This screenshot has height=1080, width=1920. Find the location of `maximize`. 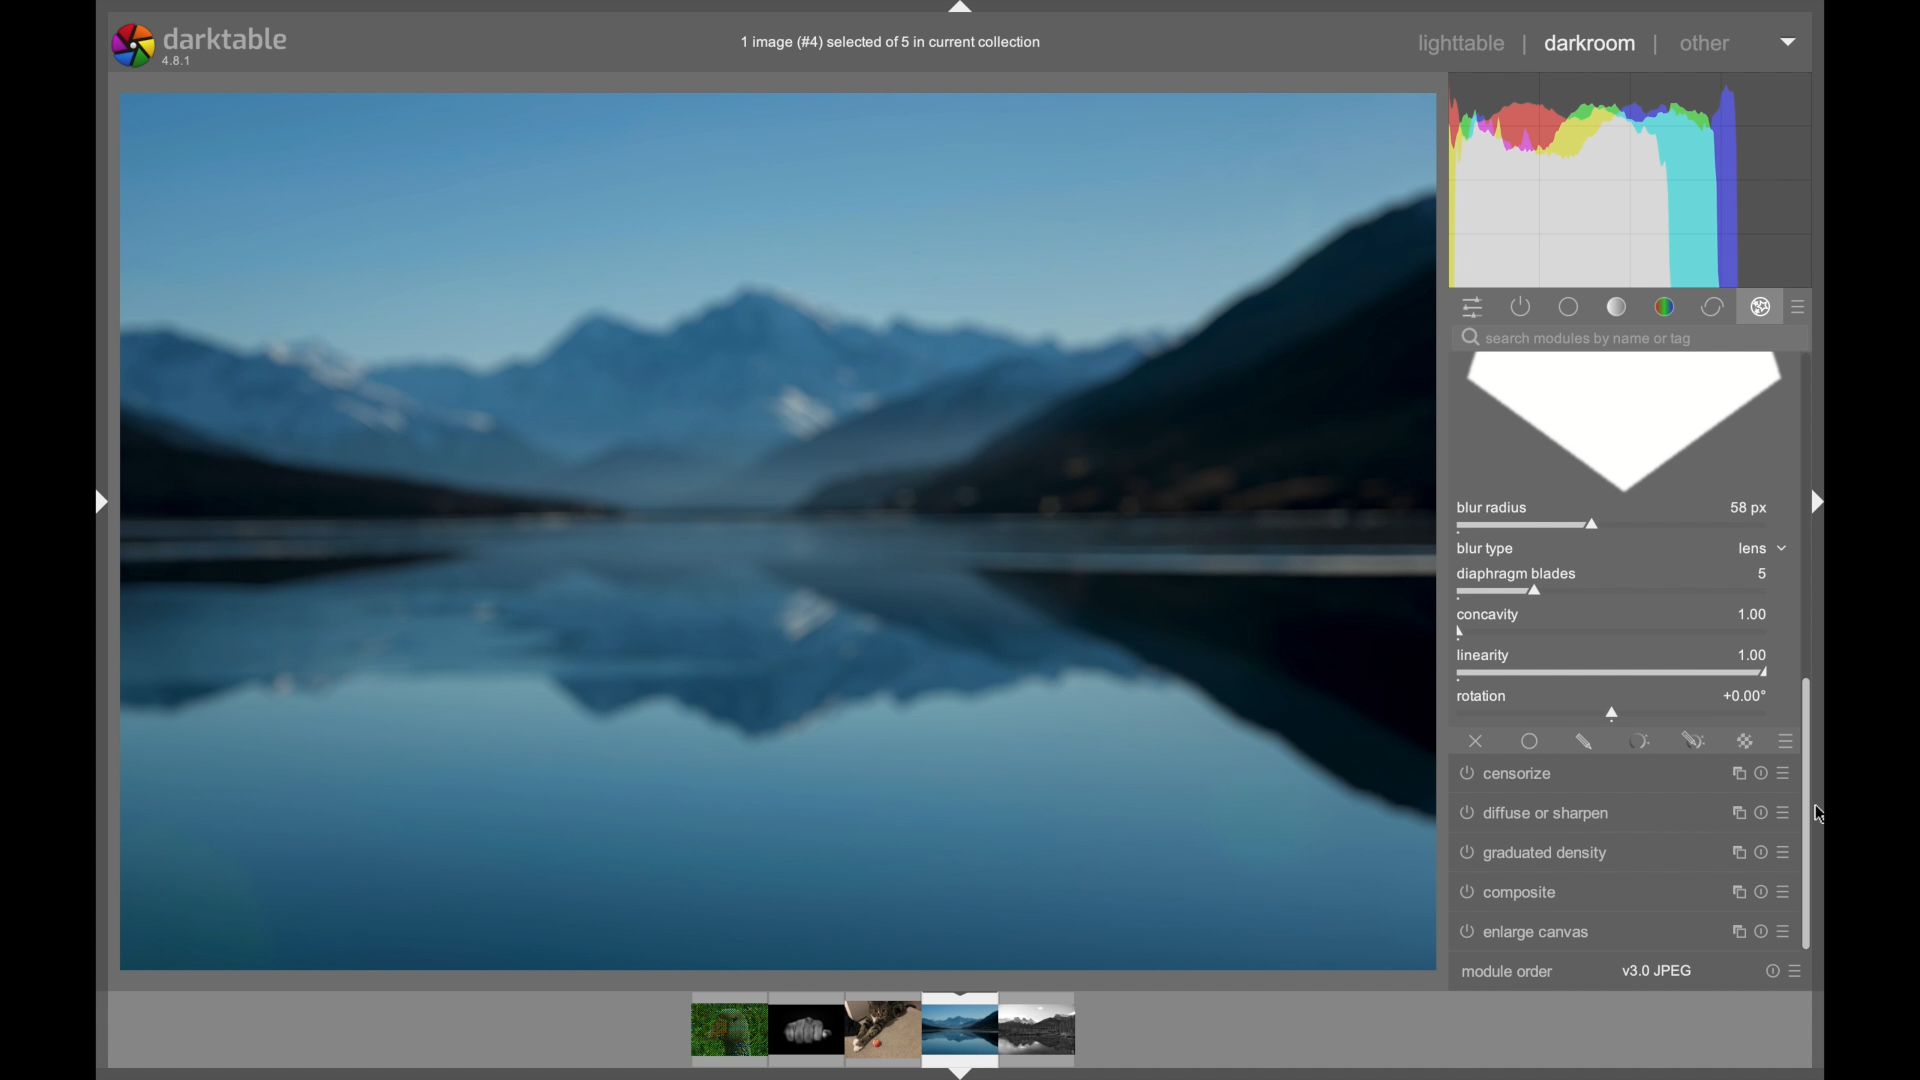

maximize is located at coordinates (1732, 889).